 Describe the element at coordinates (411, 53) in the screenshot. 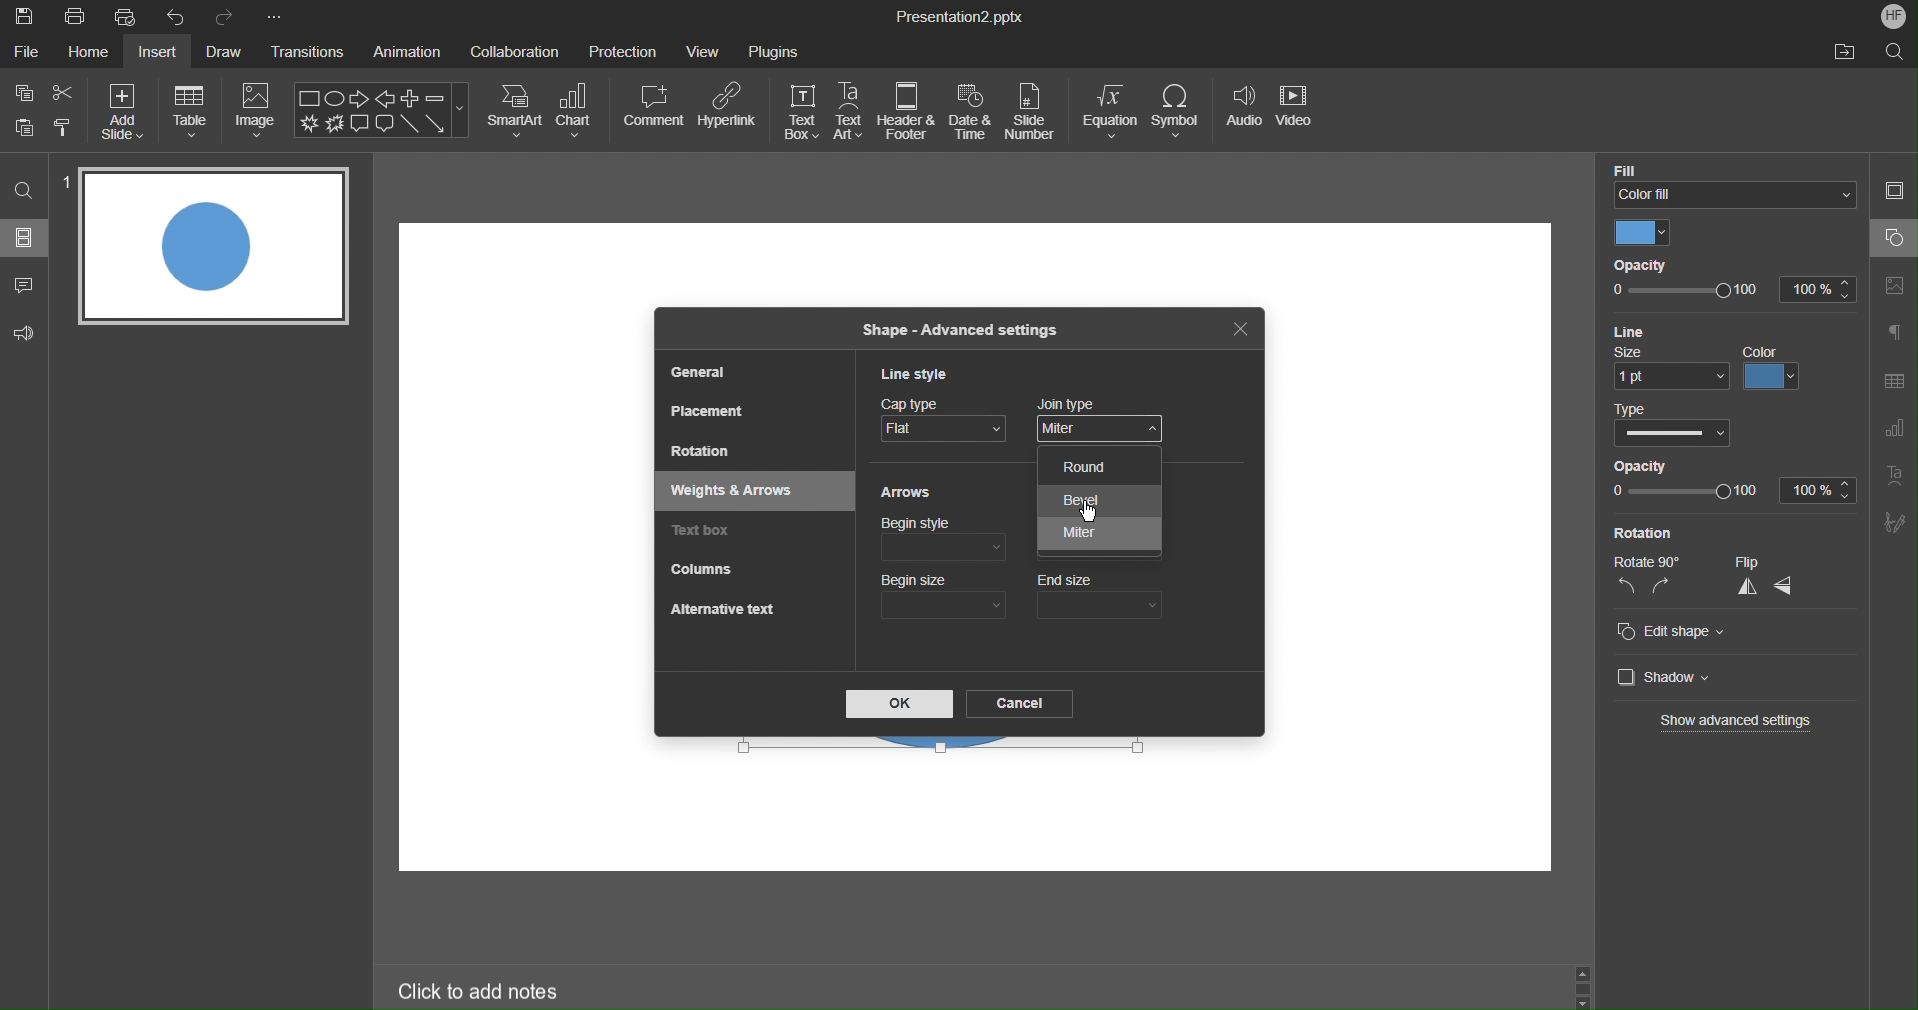

I see `Animation` at that location.